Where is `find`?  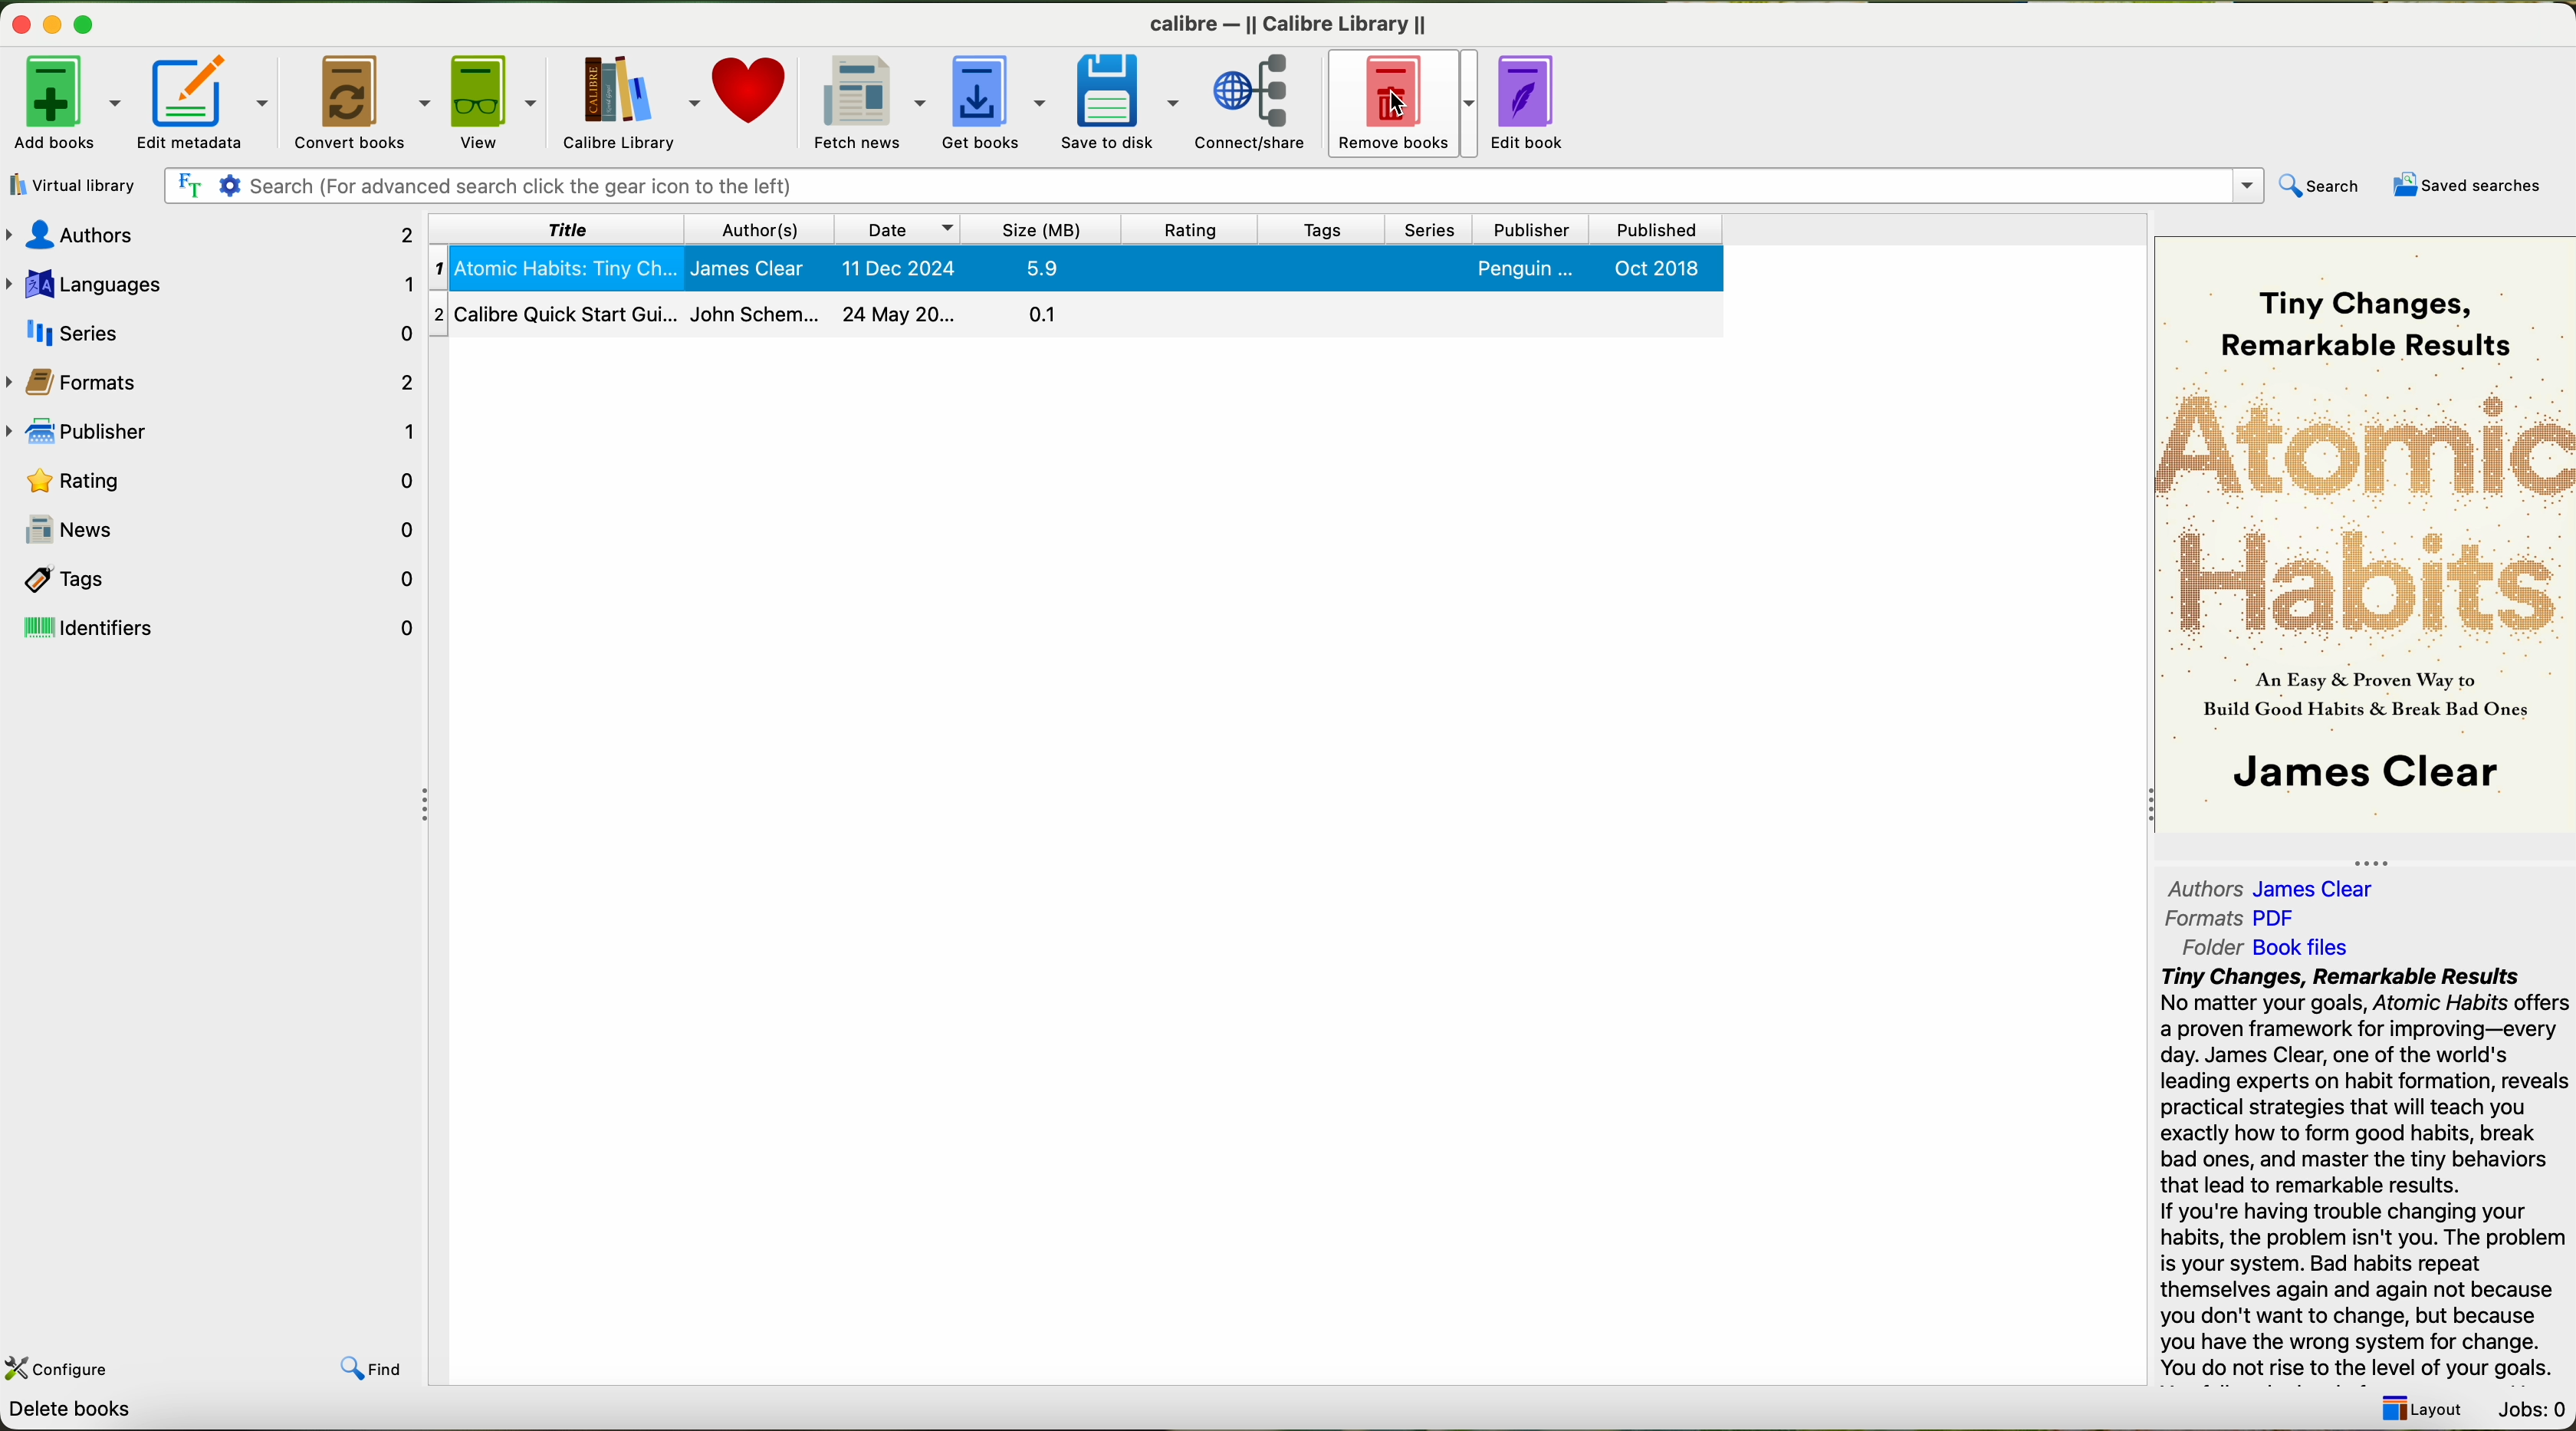 find is located at coordinates (377, 1371).